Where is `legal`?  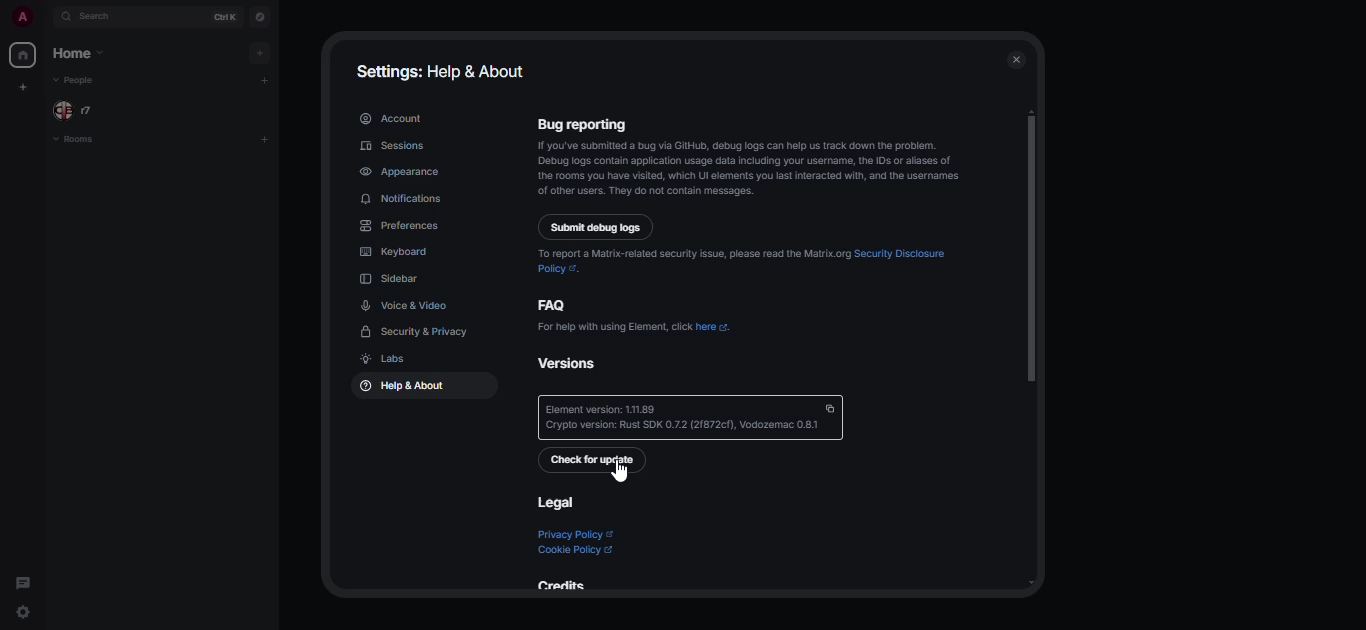 legal is located at coordinates (554, 502).